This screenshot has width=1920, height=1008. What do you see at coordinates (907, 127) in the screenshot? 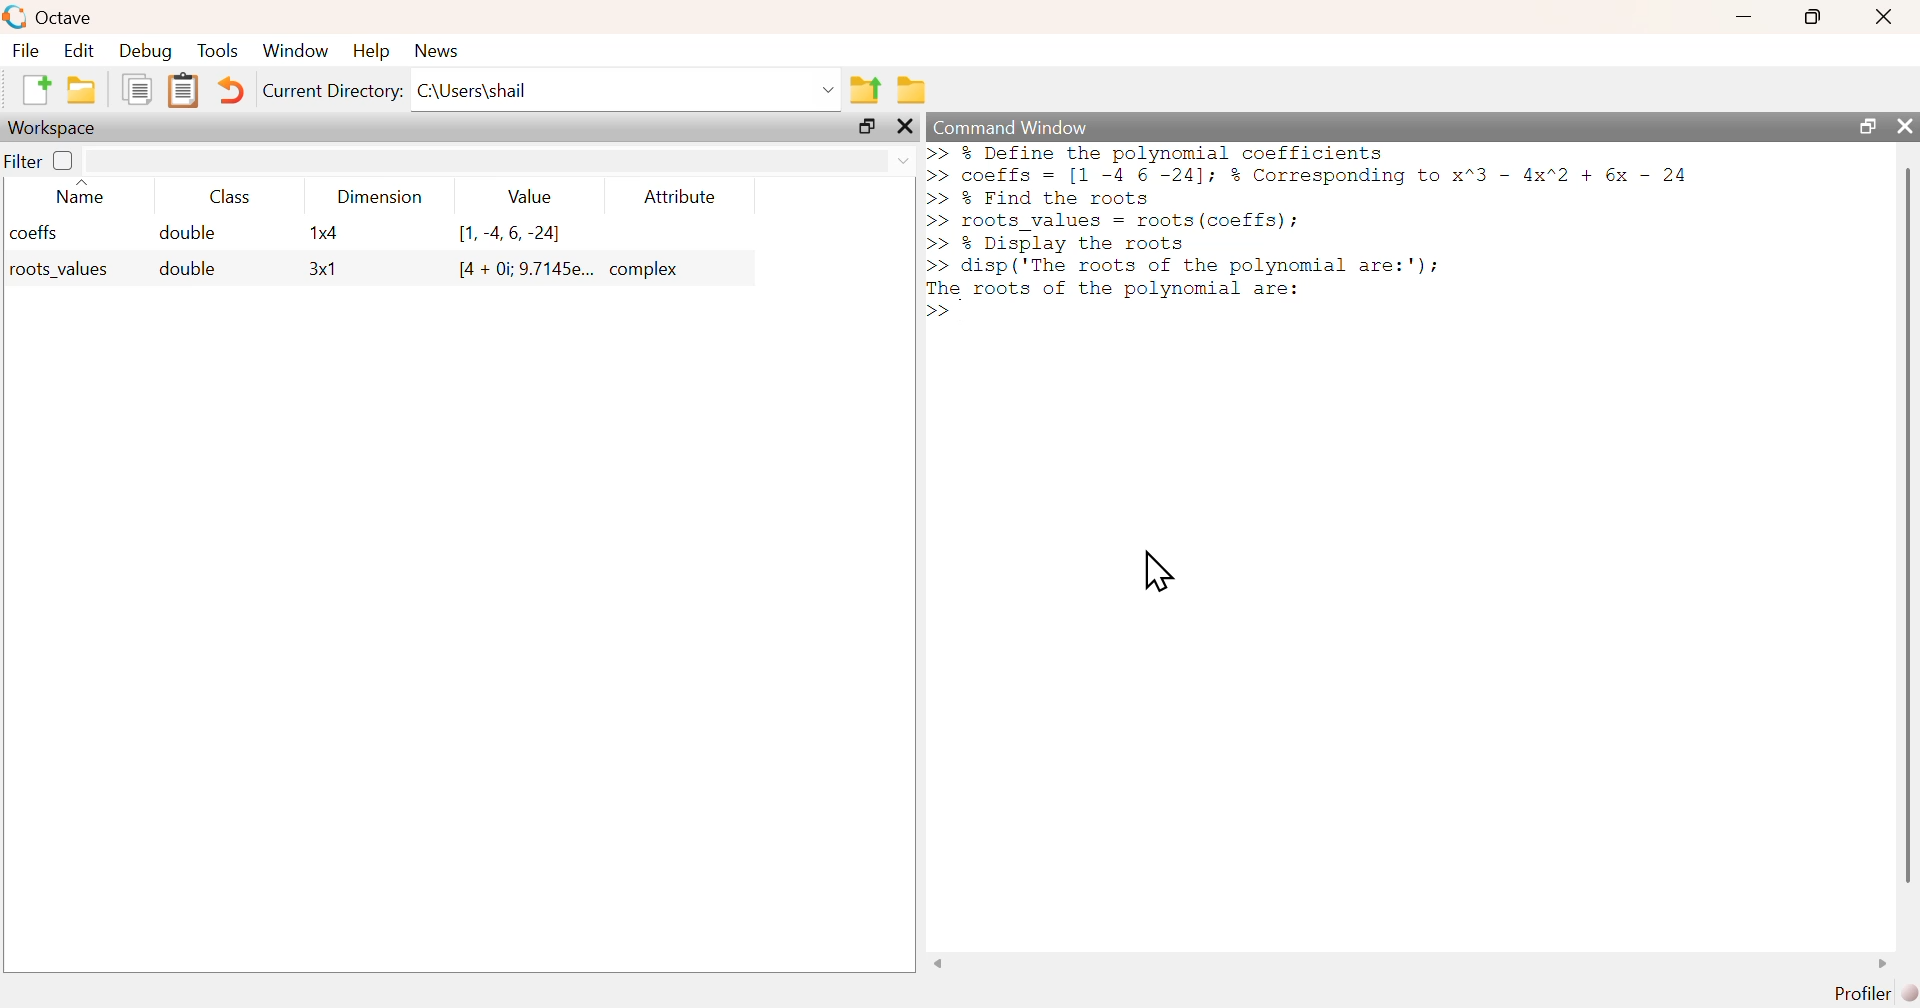
I see `close` at bounding box center [907, 127].